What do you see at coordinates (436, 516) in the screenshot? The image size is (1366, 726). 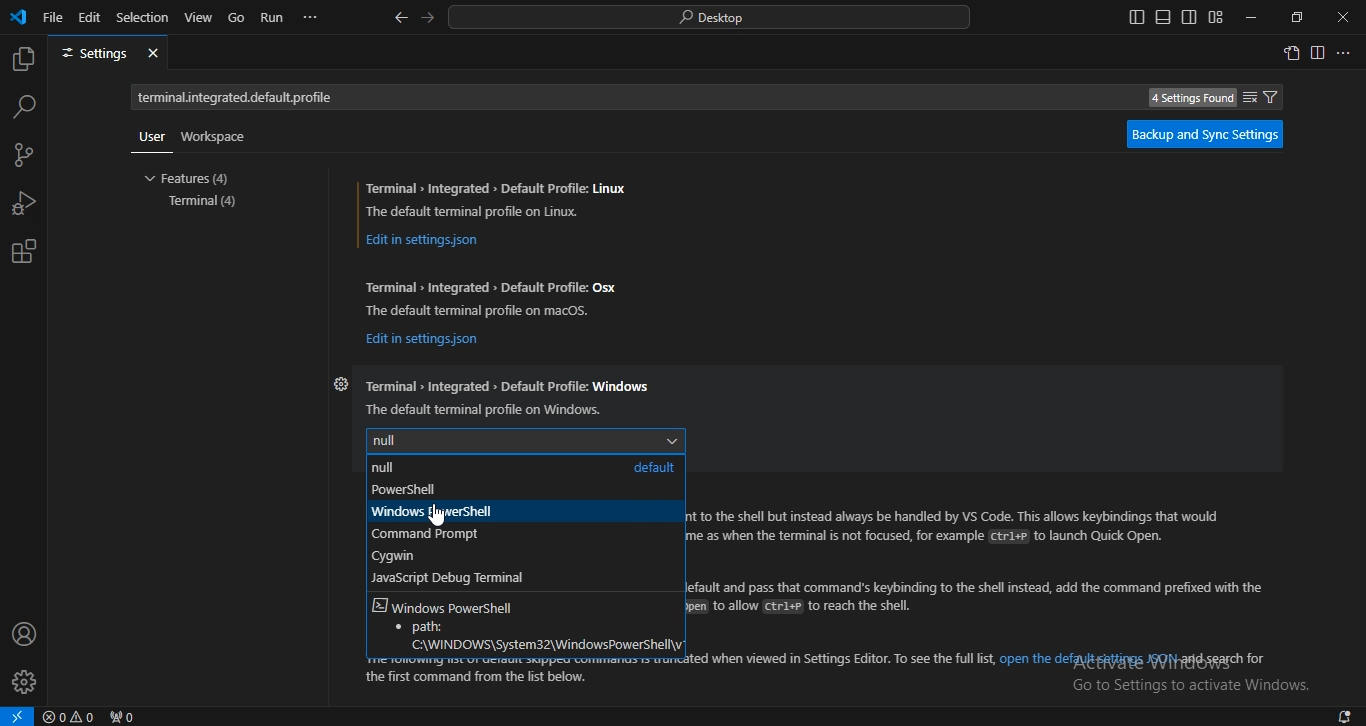 I see `cursor` at bounding box center [436, 516].